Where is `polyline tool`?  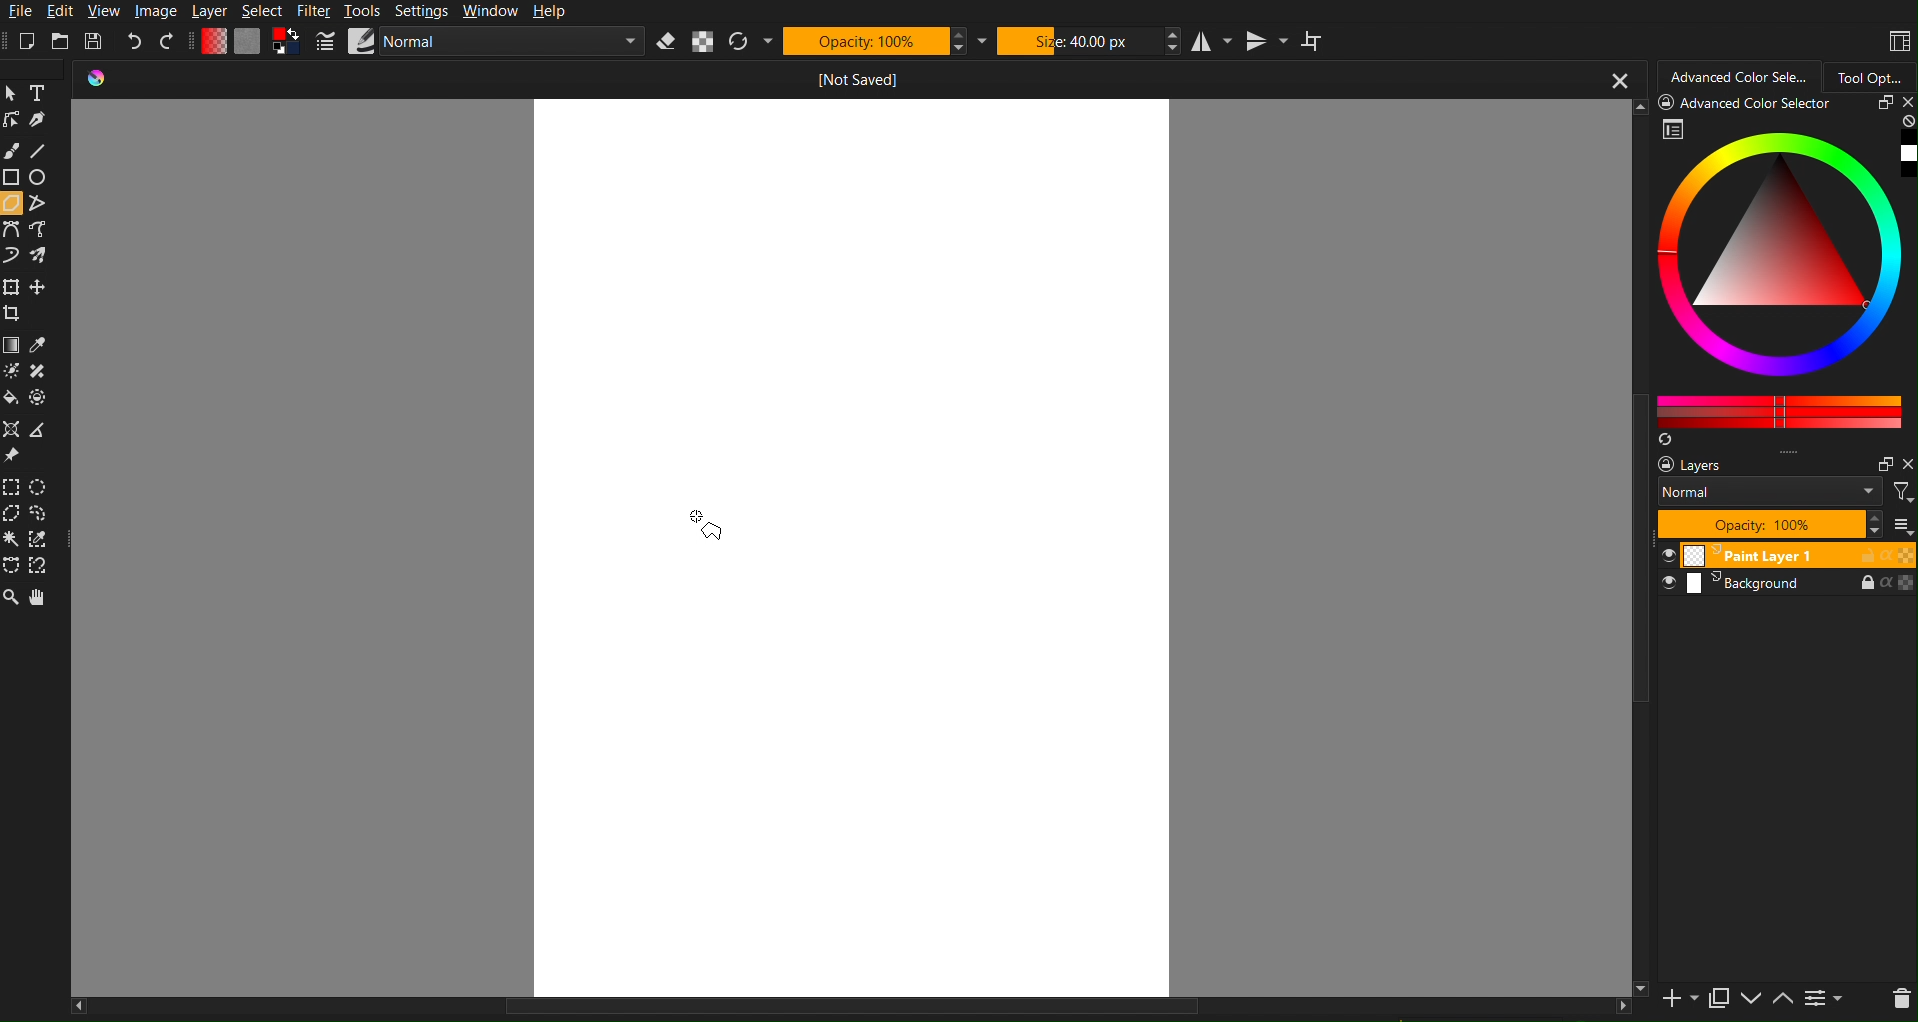 polyline tool is located at coordinates (40, 202).